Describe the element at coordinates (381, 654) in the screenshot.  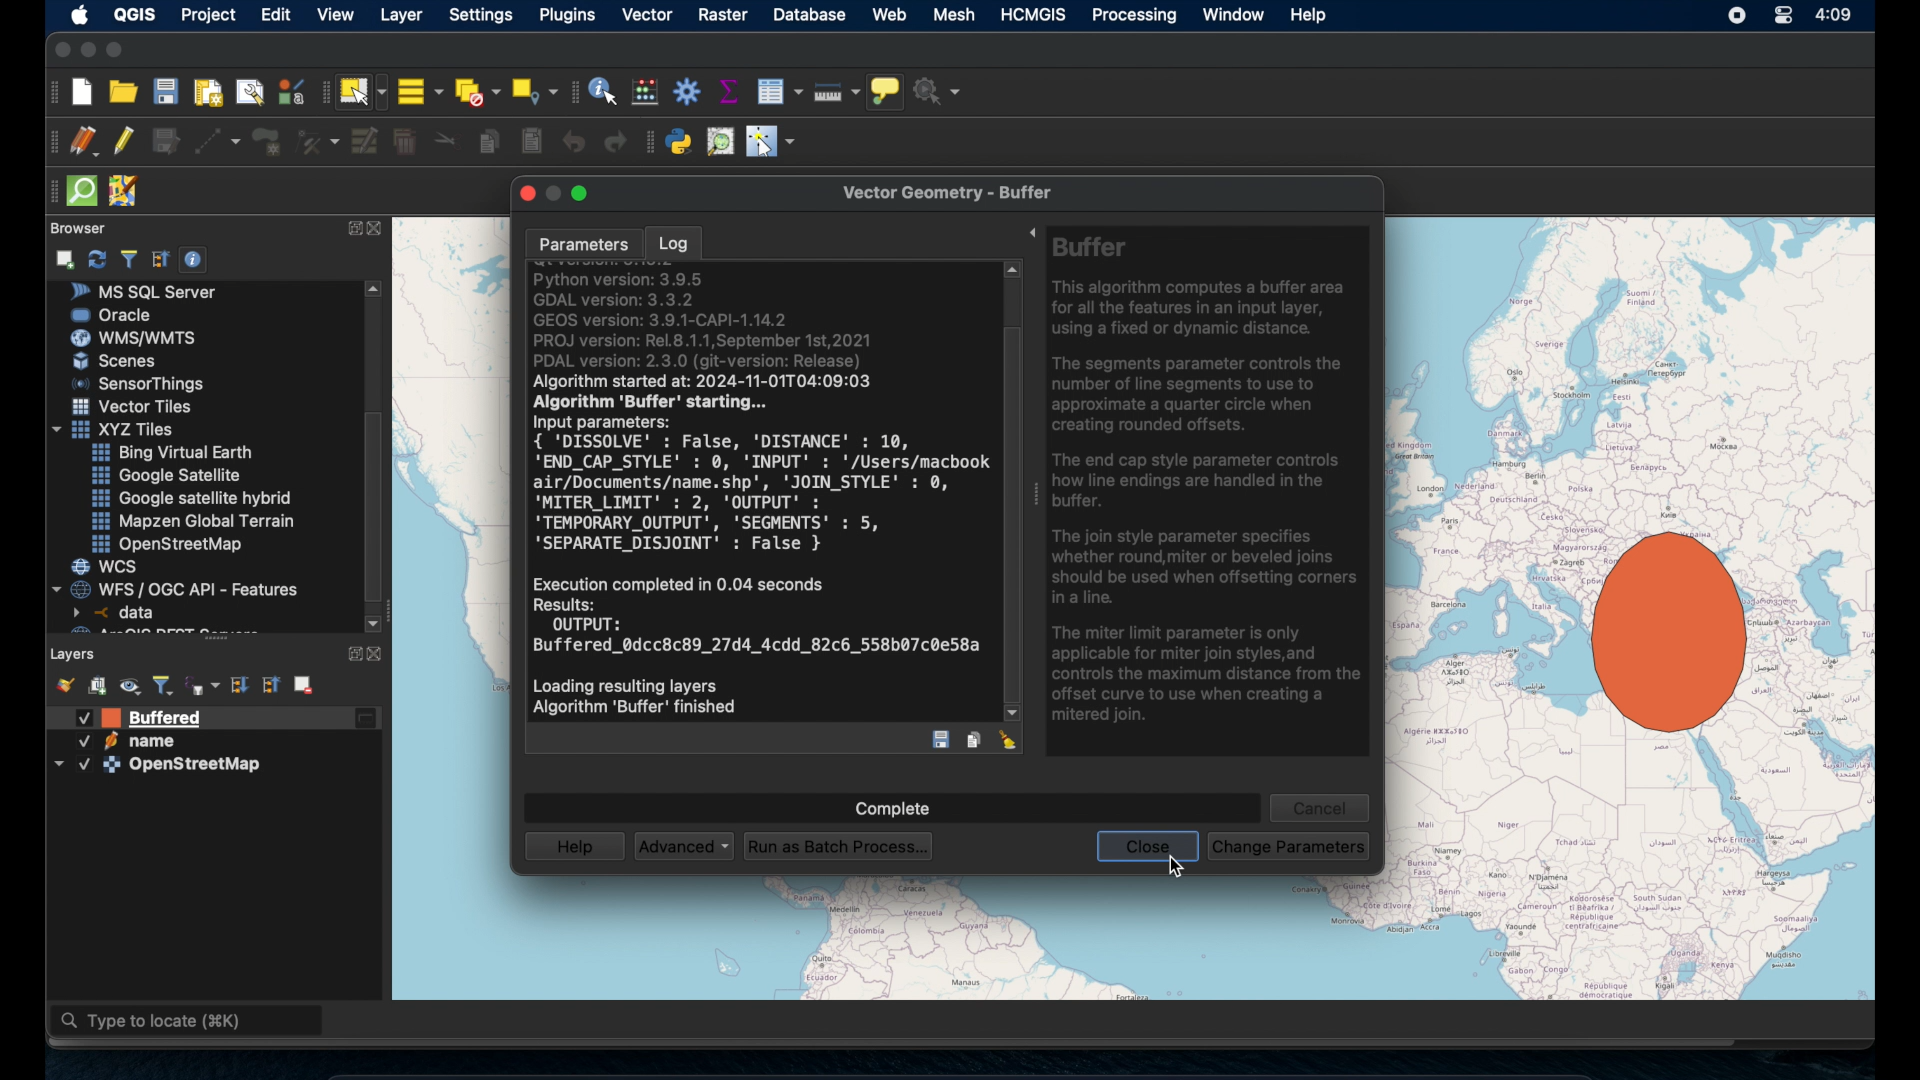
I see `close` at that location.